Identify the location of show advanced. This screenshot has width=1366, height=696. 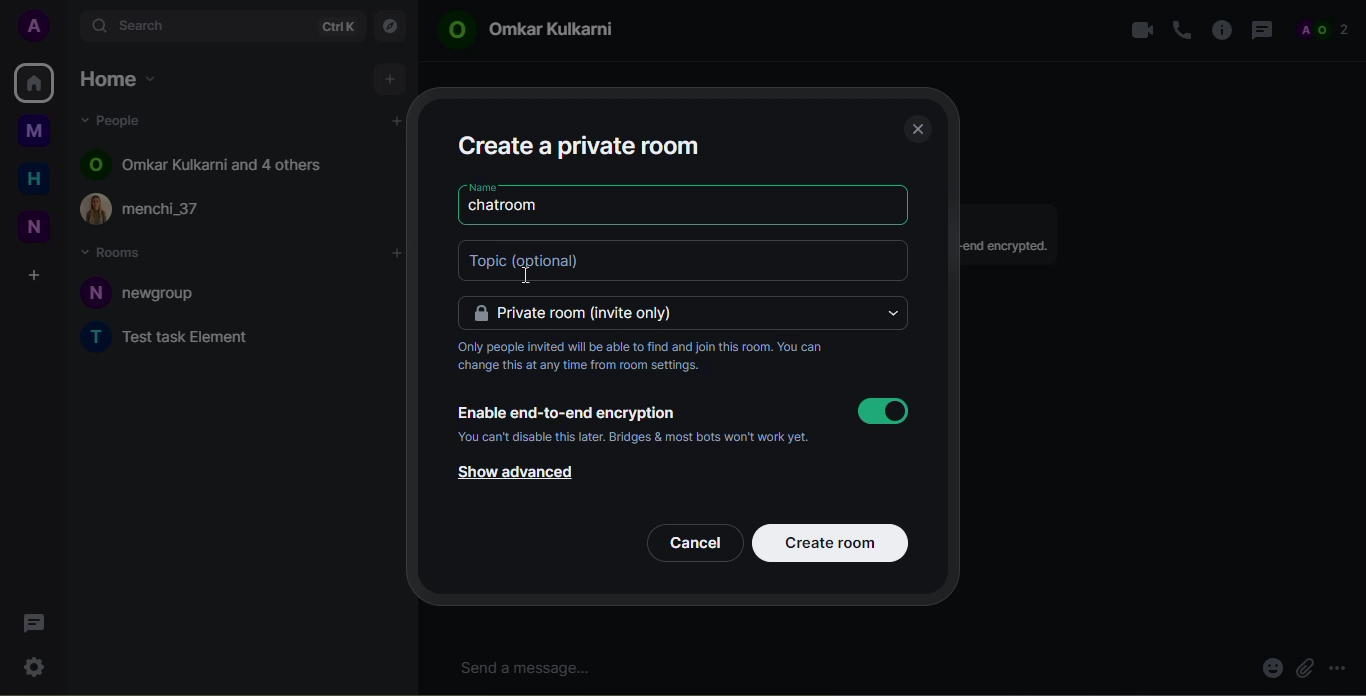
(511, 473).